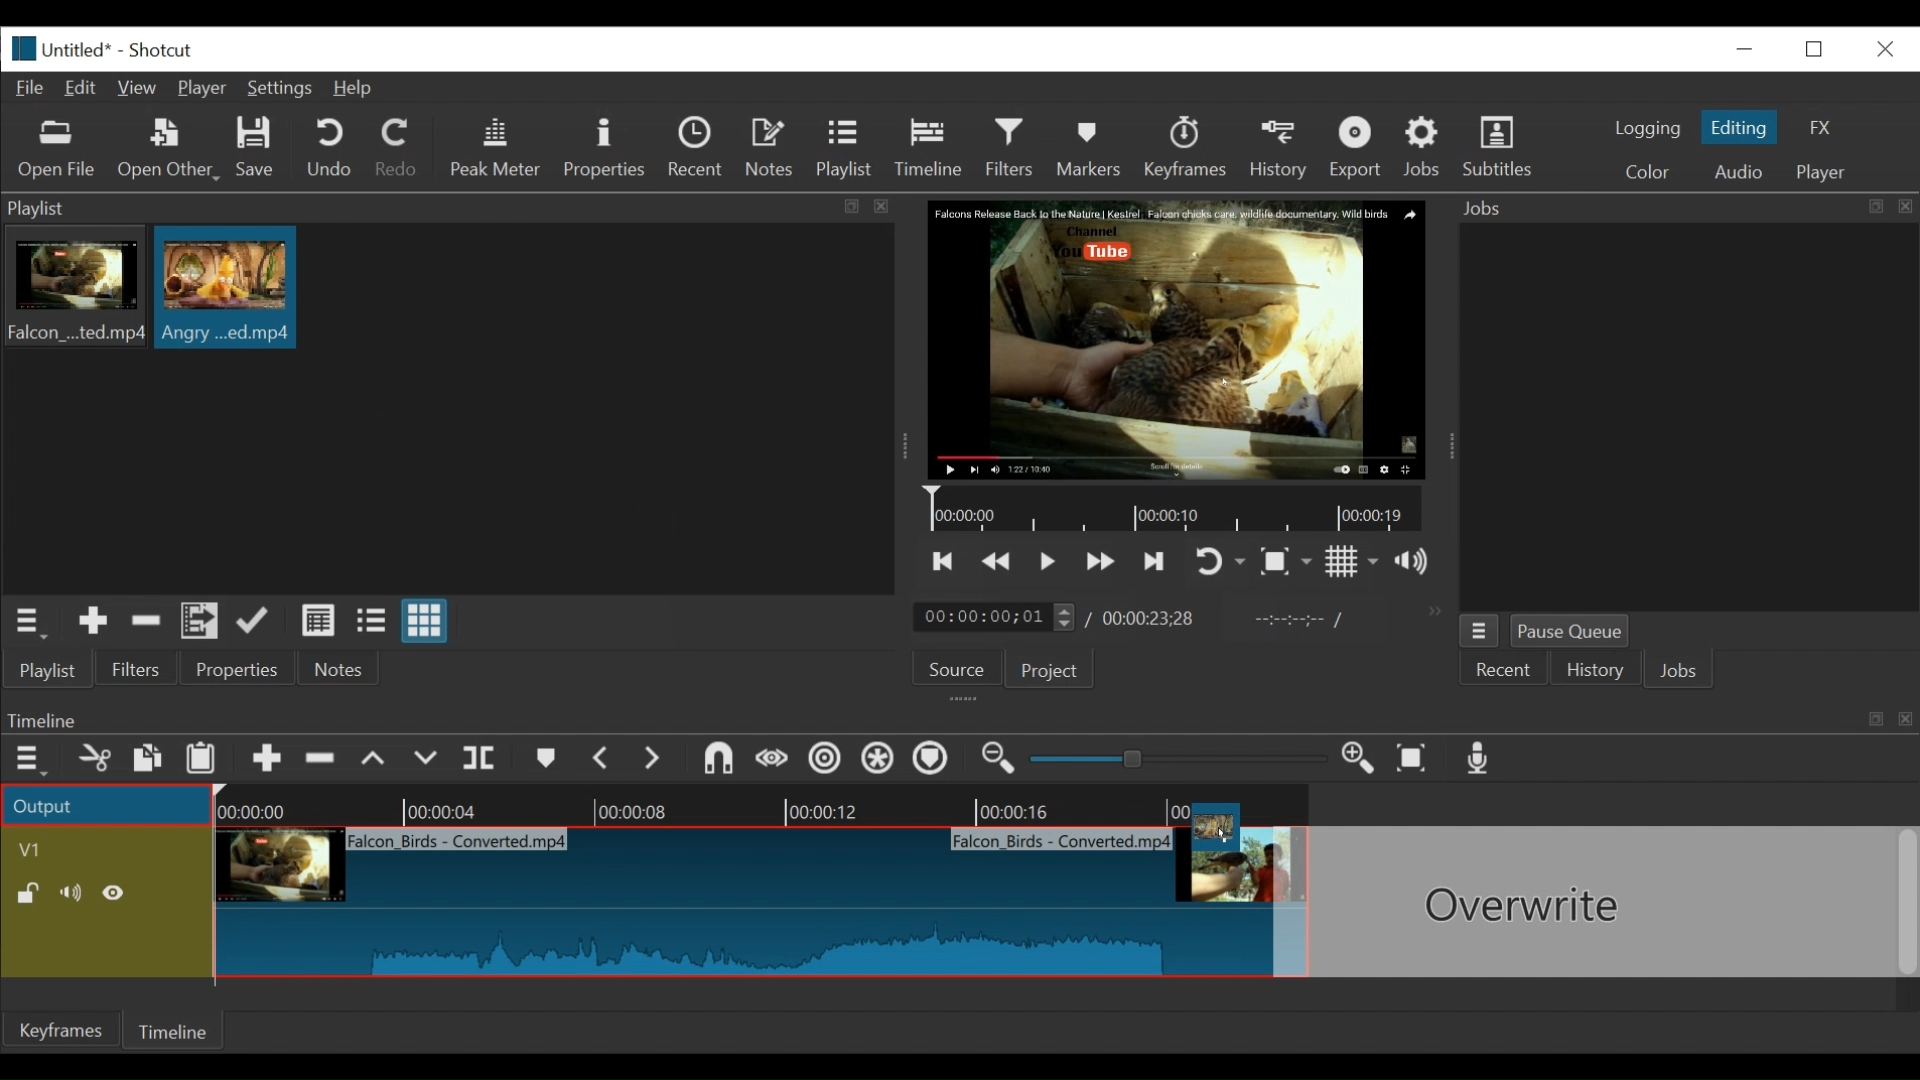 The width and height of the screenshot is (1920, 1080). What do you see at coordinates (1352, 561) in the screenshot?
I see `Toggle display grid on player` at bounding box center [1352, 561].